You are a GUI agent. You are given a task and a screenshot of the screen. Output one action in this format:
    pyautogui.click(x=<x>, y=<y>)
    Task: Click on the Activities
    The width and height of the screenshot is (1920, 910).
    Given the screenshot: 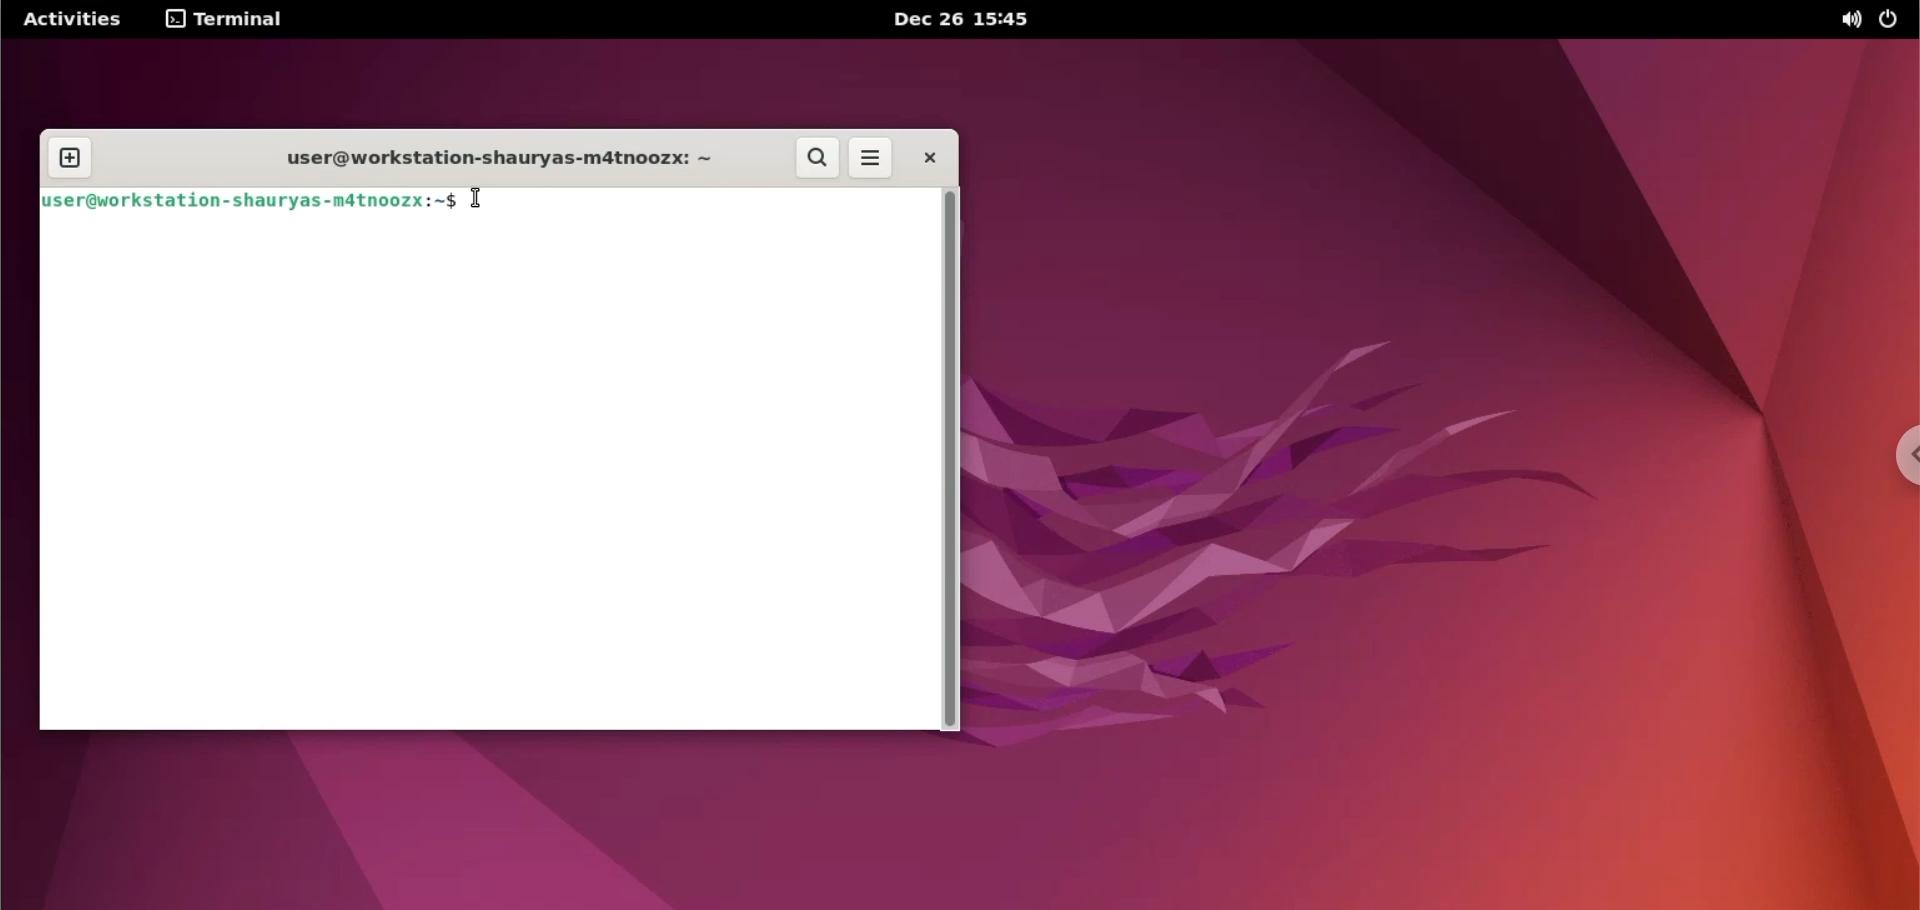 What is the action you would take?
    pyautogui.click(x=76, y=20)
    